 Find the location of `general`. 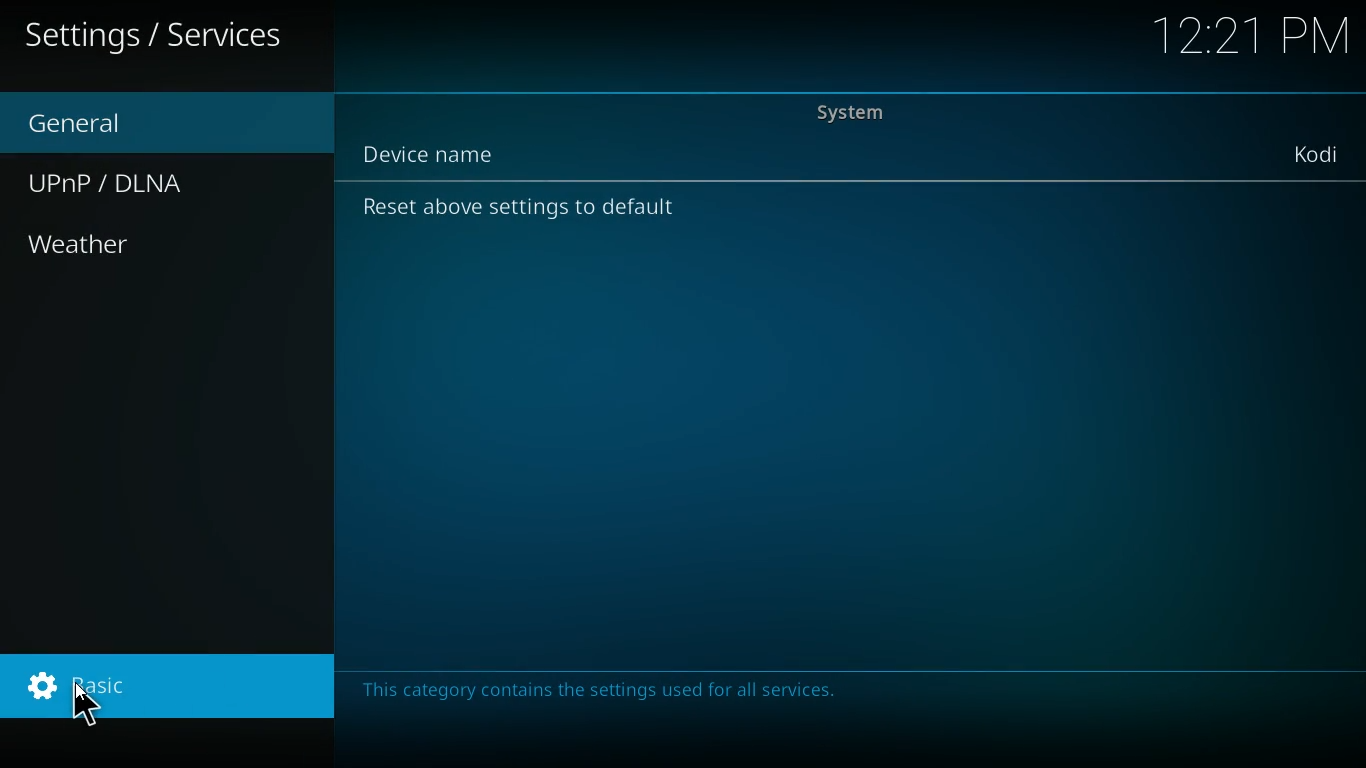

general is located at coordinates (90, 124).